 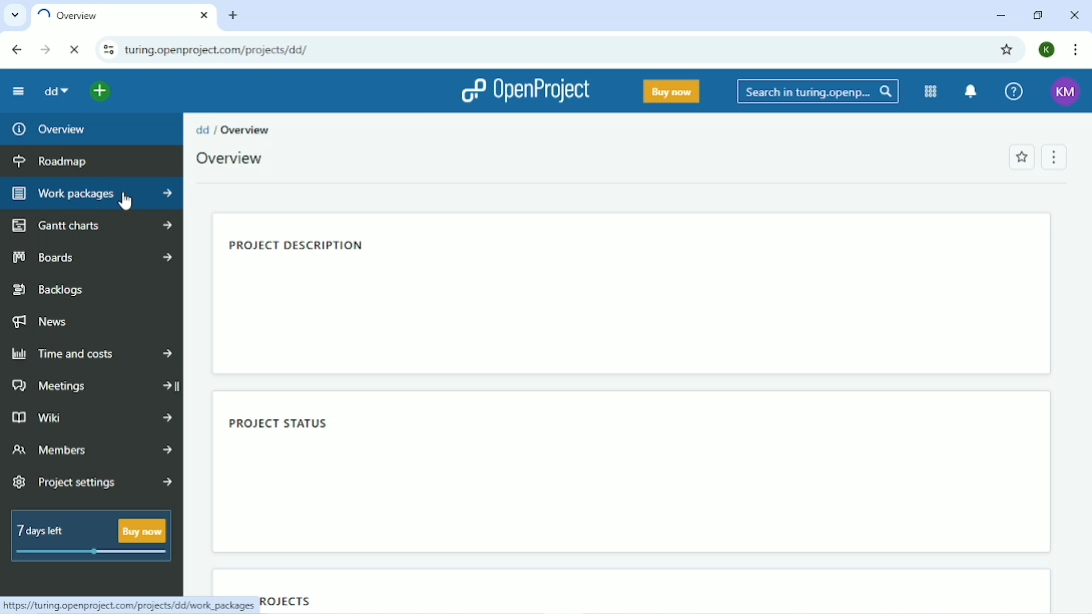 I want to click on View site information, so click(x=107, y=47).